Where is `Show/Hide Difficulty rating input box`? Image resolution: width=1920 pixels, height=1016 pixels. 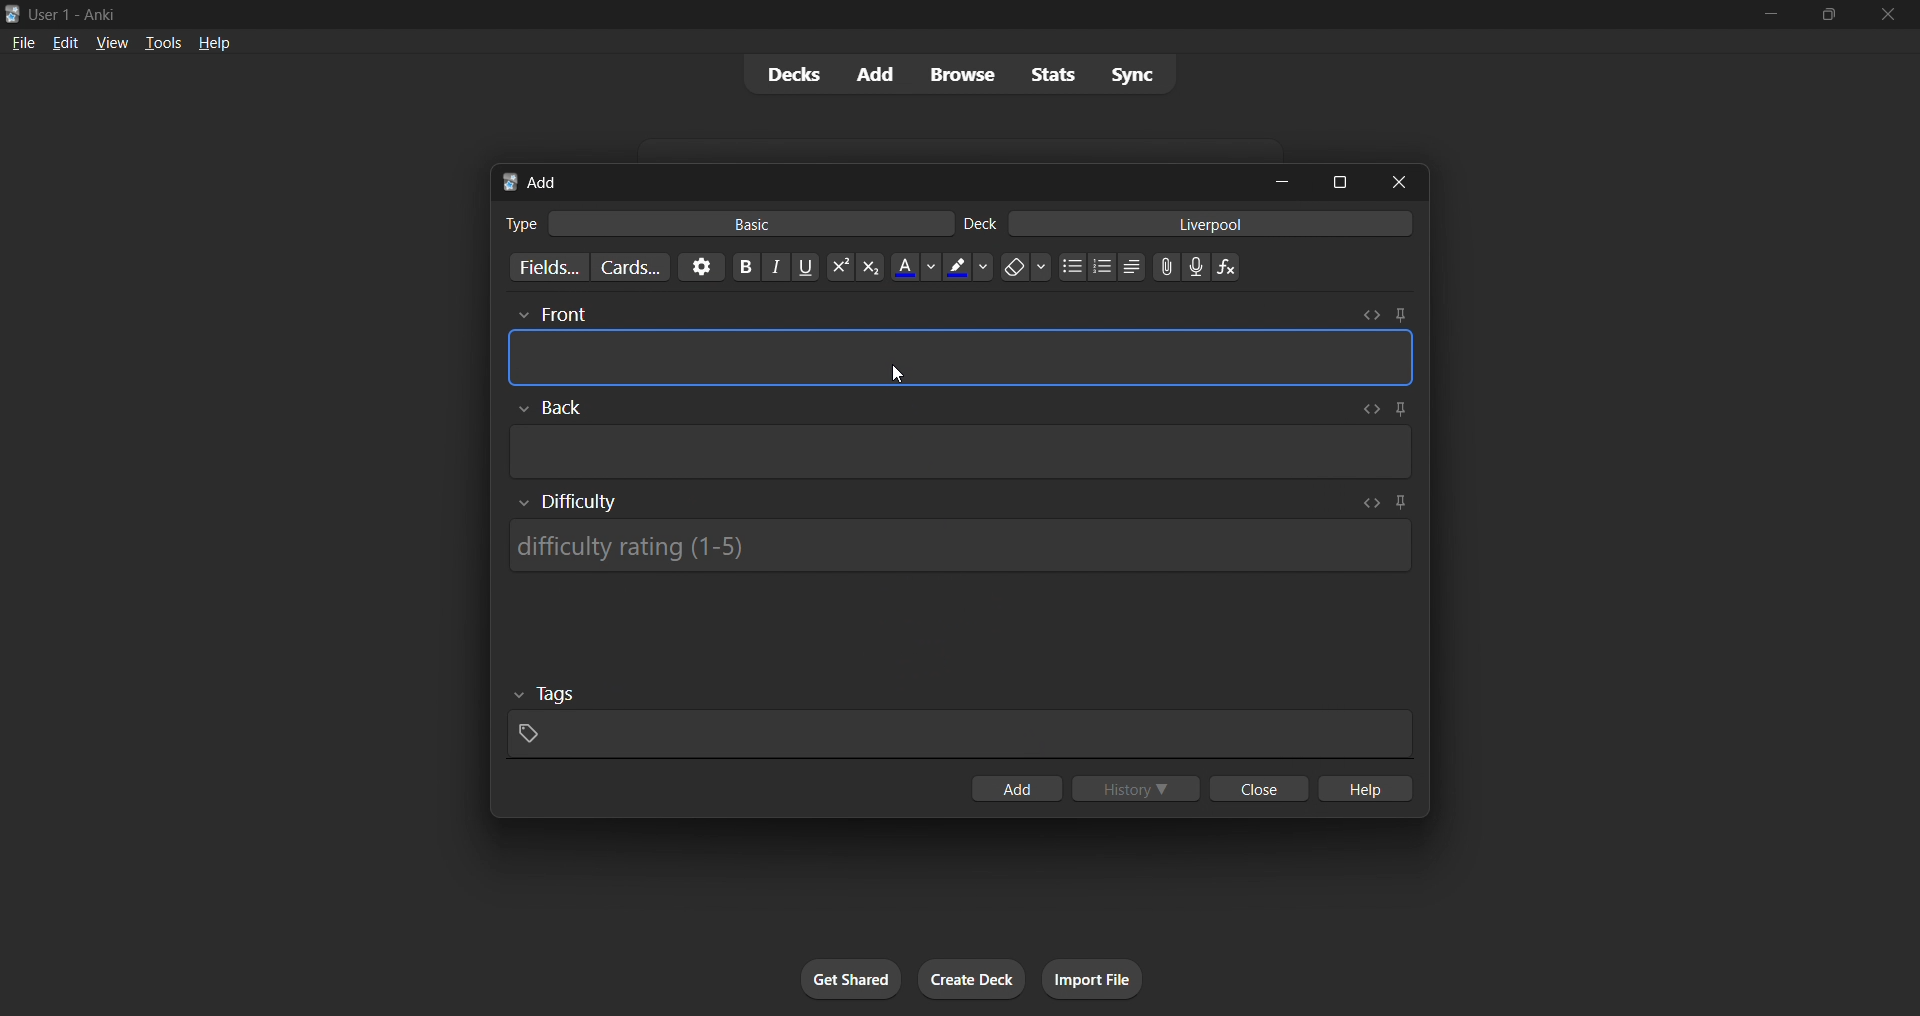
Show/Hide Difficulty rating input box is located at coordinates (568, 502).